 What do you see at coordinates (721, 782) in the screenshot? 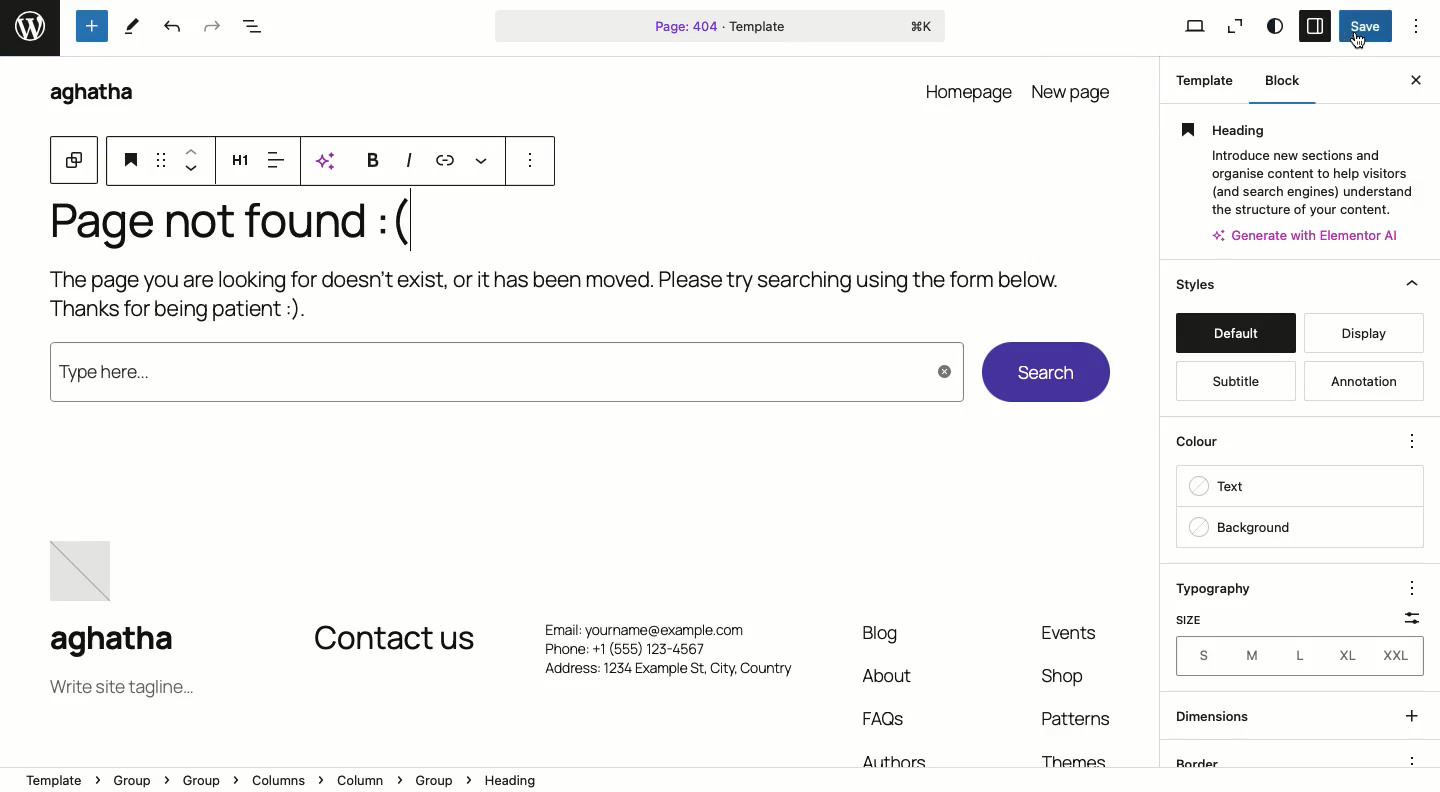
I see `Location` at bounding box center [721, 782].